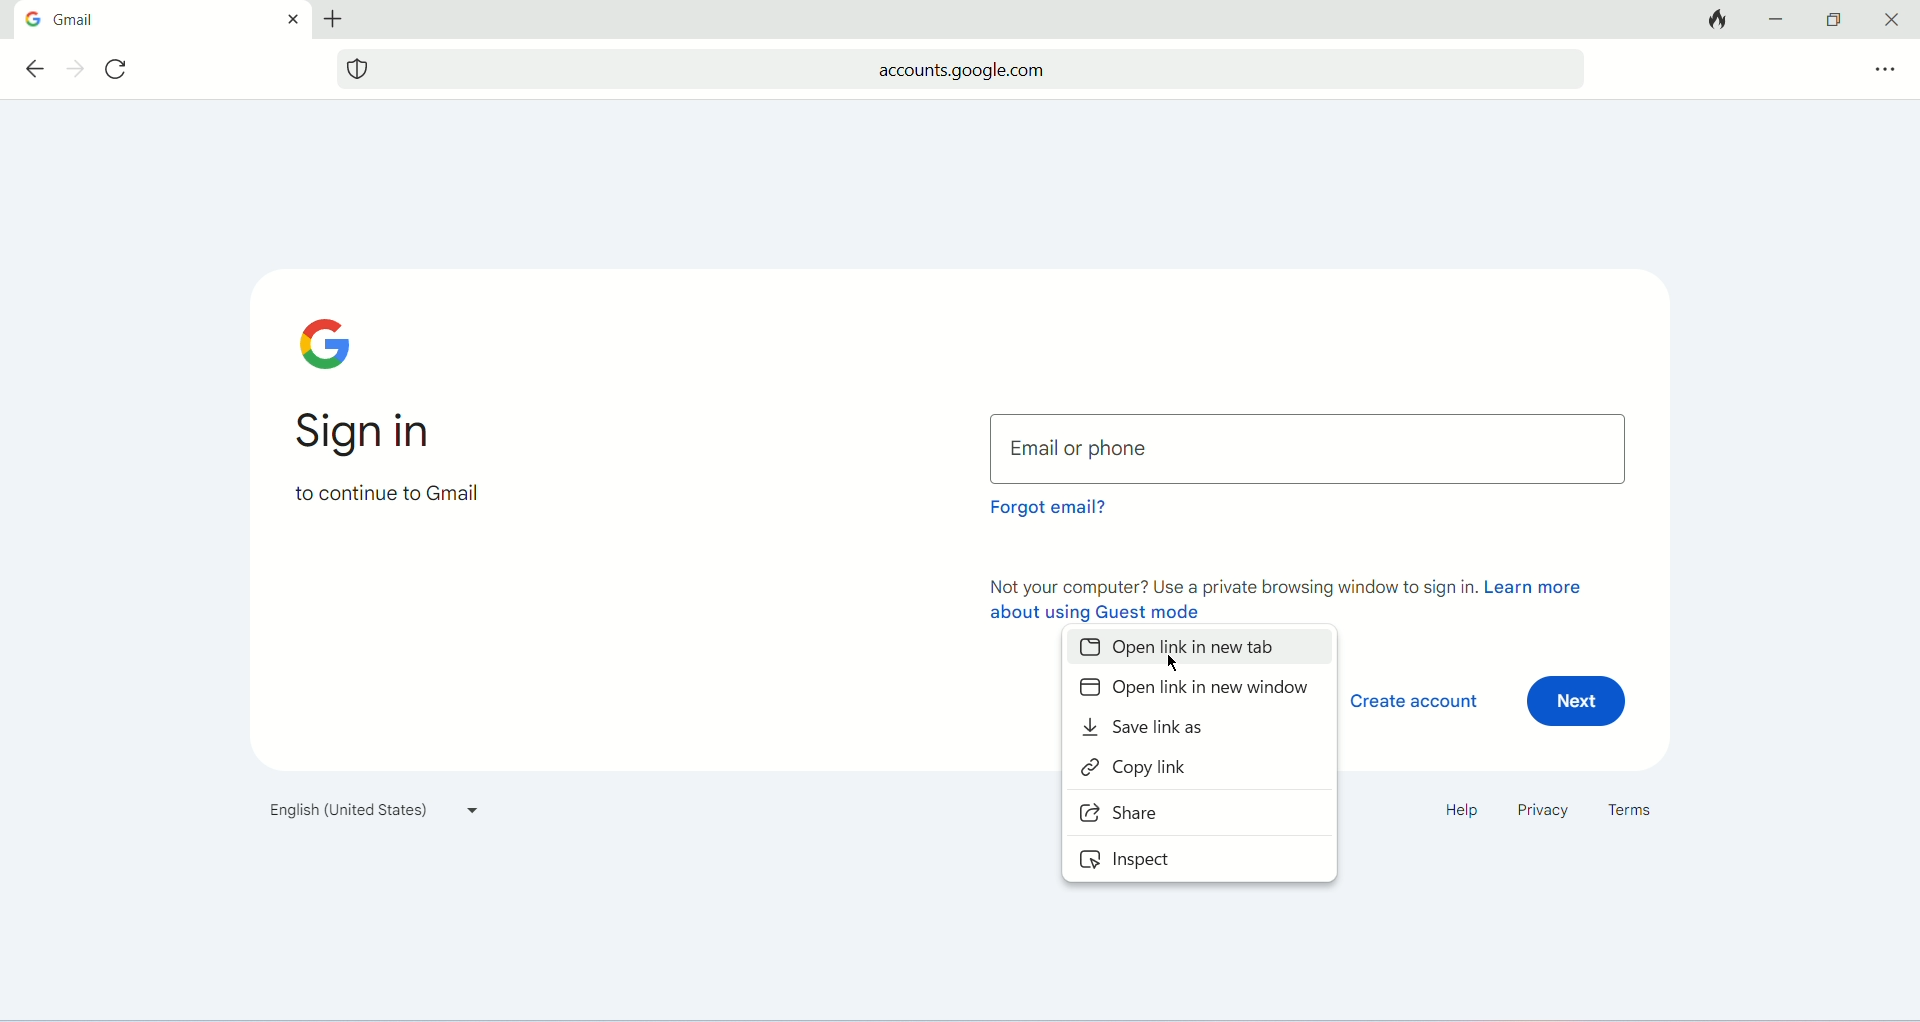 Image resolution: width=1920 pixels, height=1022 pixels. I want to click on inspect, so click(1130, 858).